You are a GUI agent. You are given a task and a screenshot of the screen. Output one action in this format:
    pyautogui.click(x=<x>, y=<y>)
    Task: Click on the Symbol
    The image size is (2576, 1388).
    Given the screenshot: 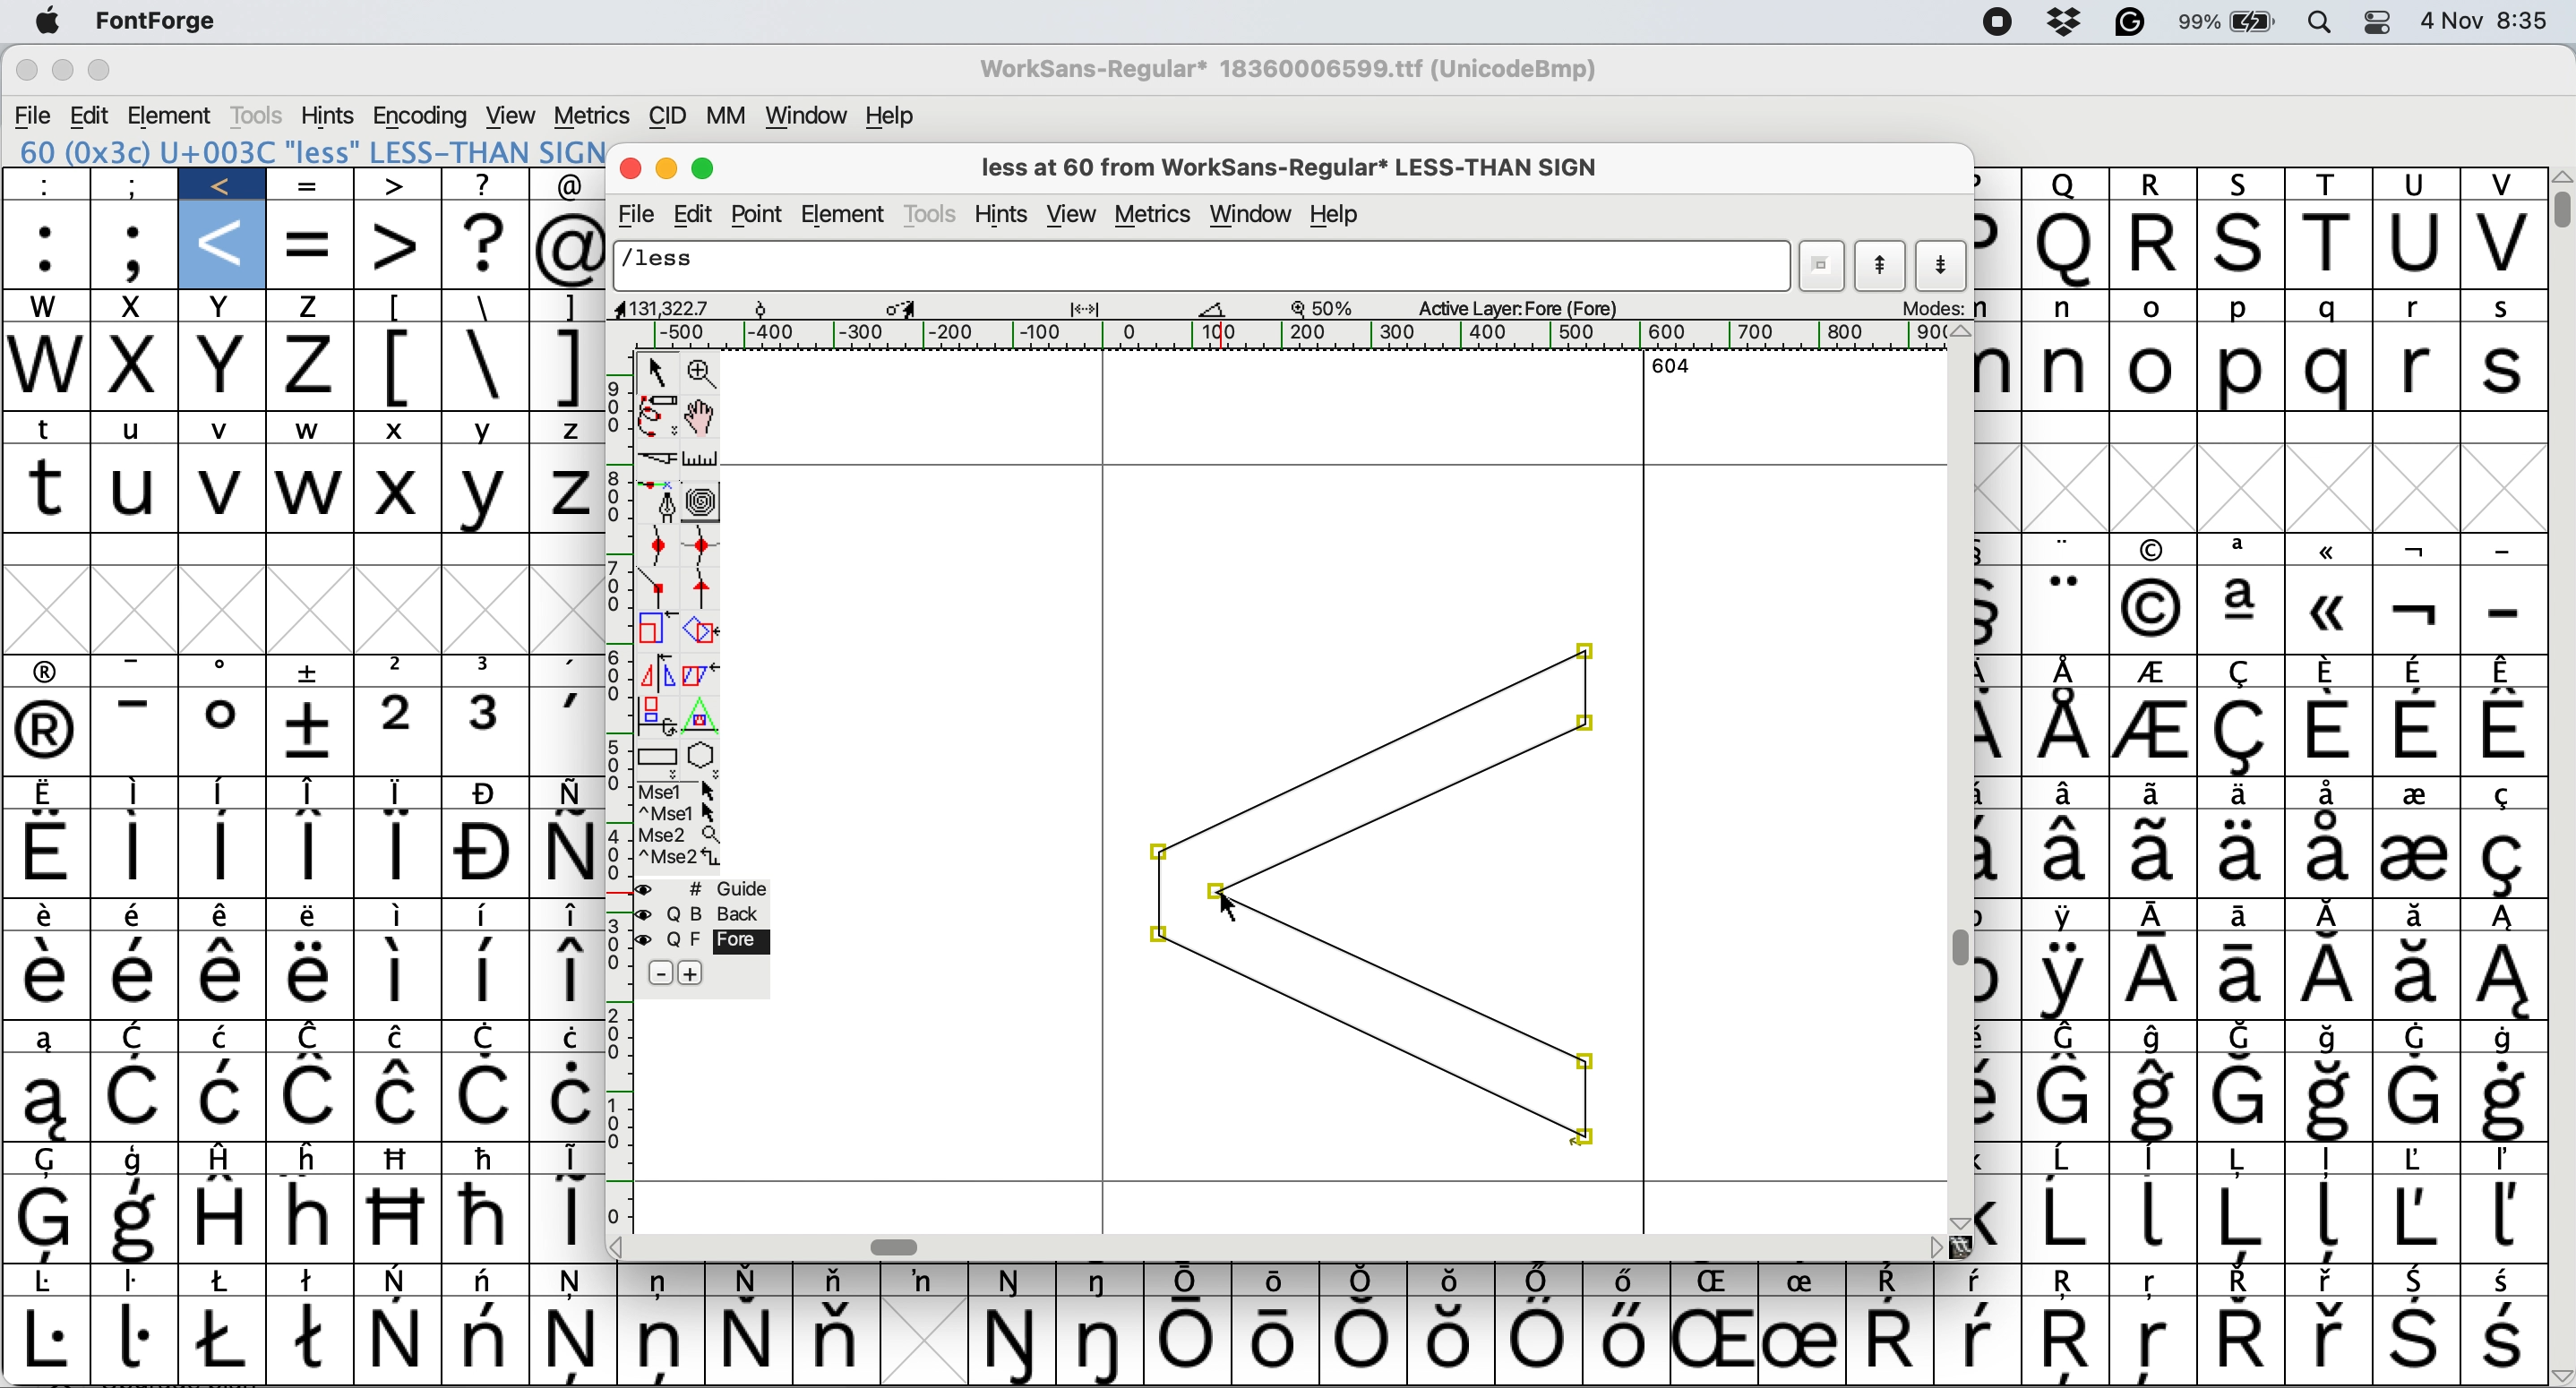 What is the action you would take?
    pyautogui.click(x=136, y=915)
    